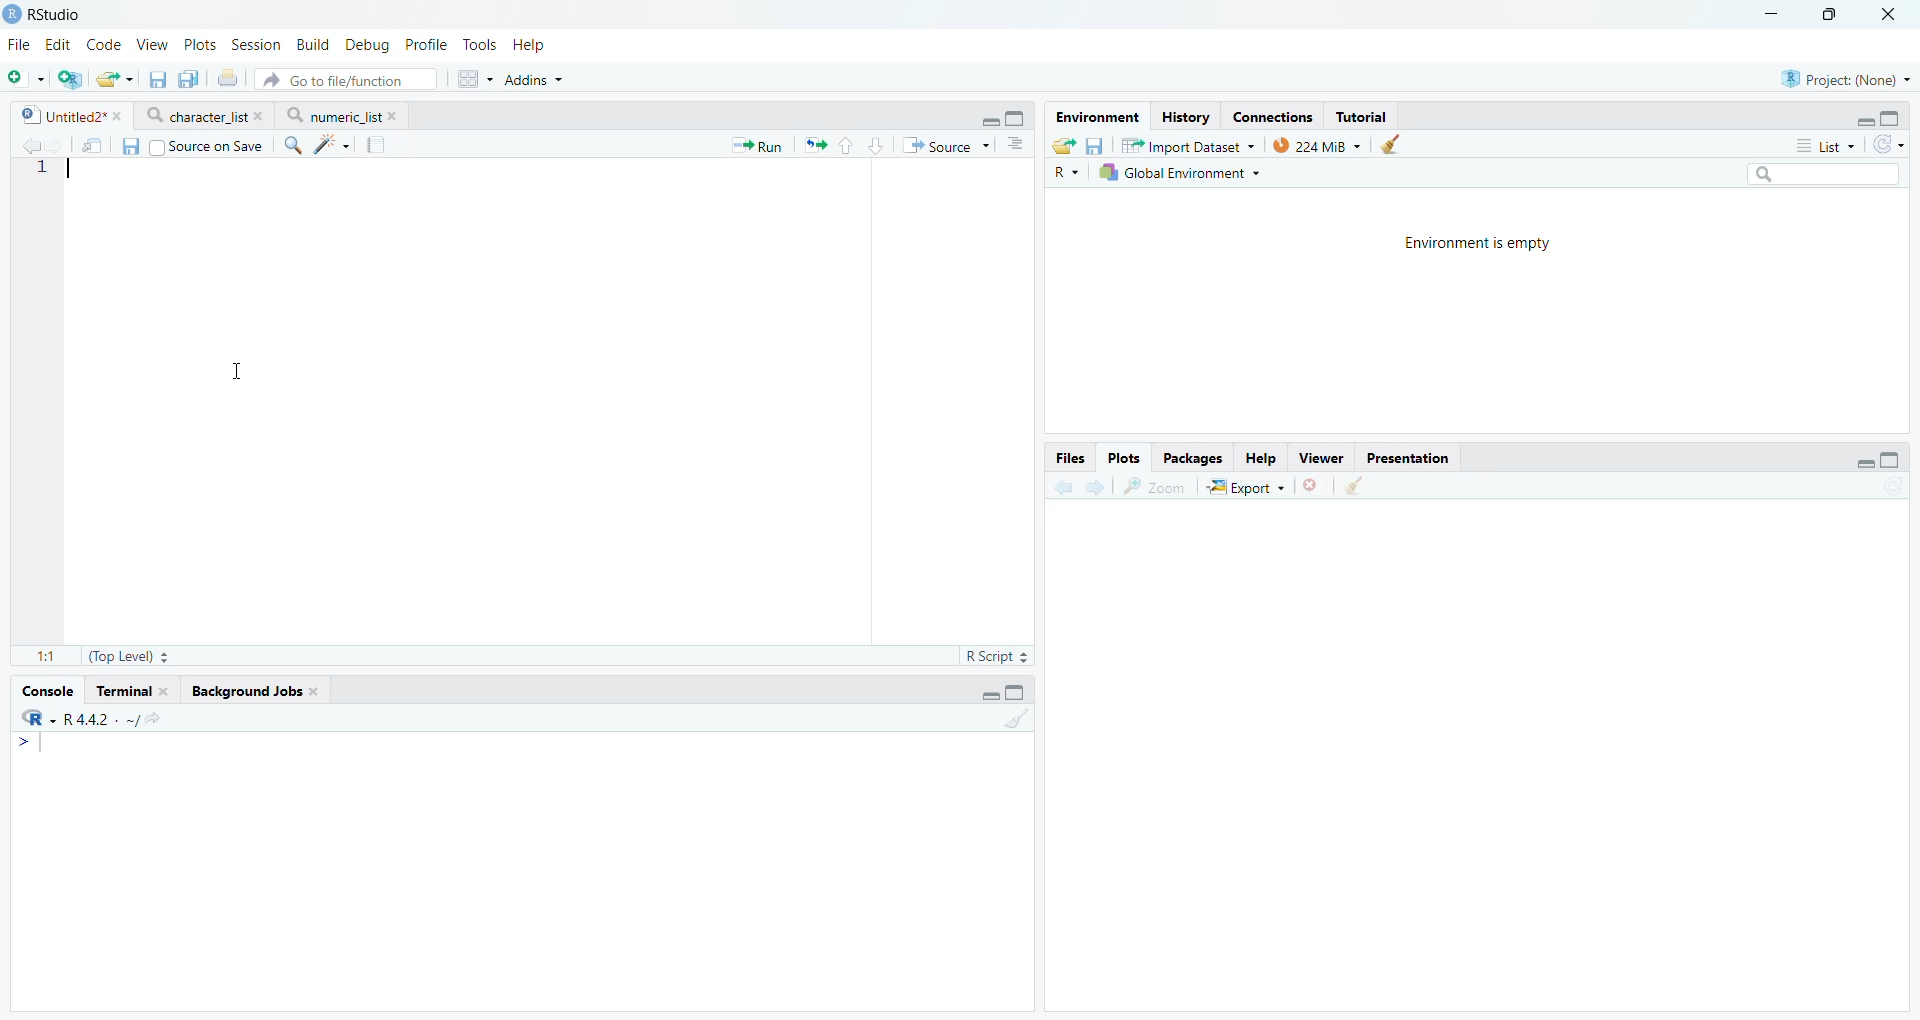 Image resolution: width=1920 pixels, height=1020 pixels. Describe the element at coordinates (1186, 115) in the screenshot. I see `History` at that location.